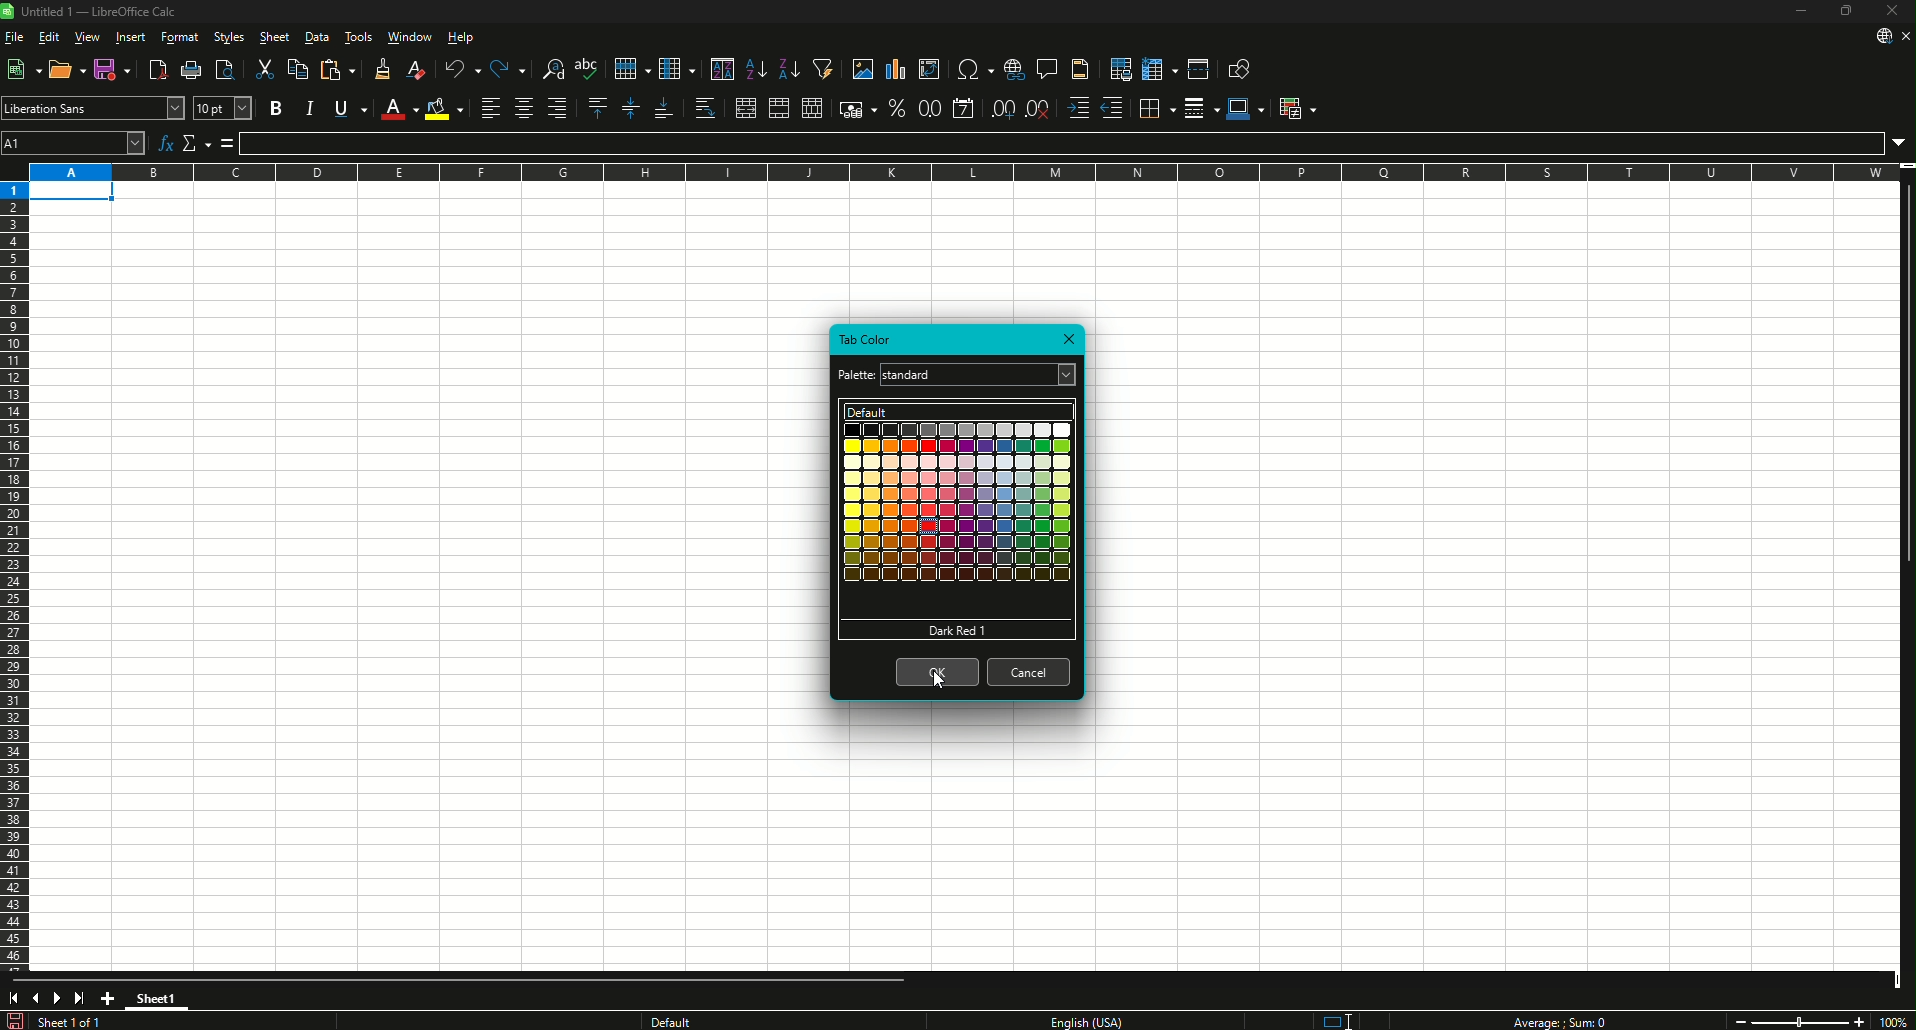 This screenshot has height=1030, width=1916. Describe the element at coordinates (588, 69) in the screenshot. I see `Spelling` at that location.